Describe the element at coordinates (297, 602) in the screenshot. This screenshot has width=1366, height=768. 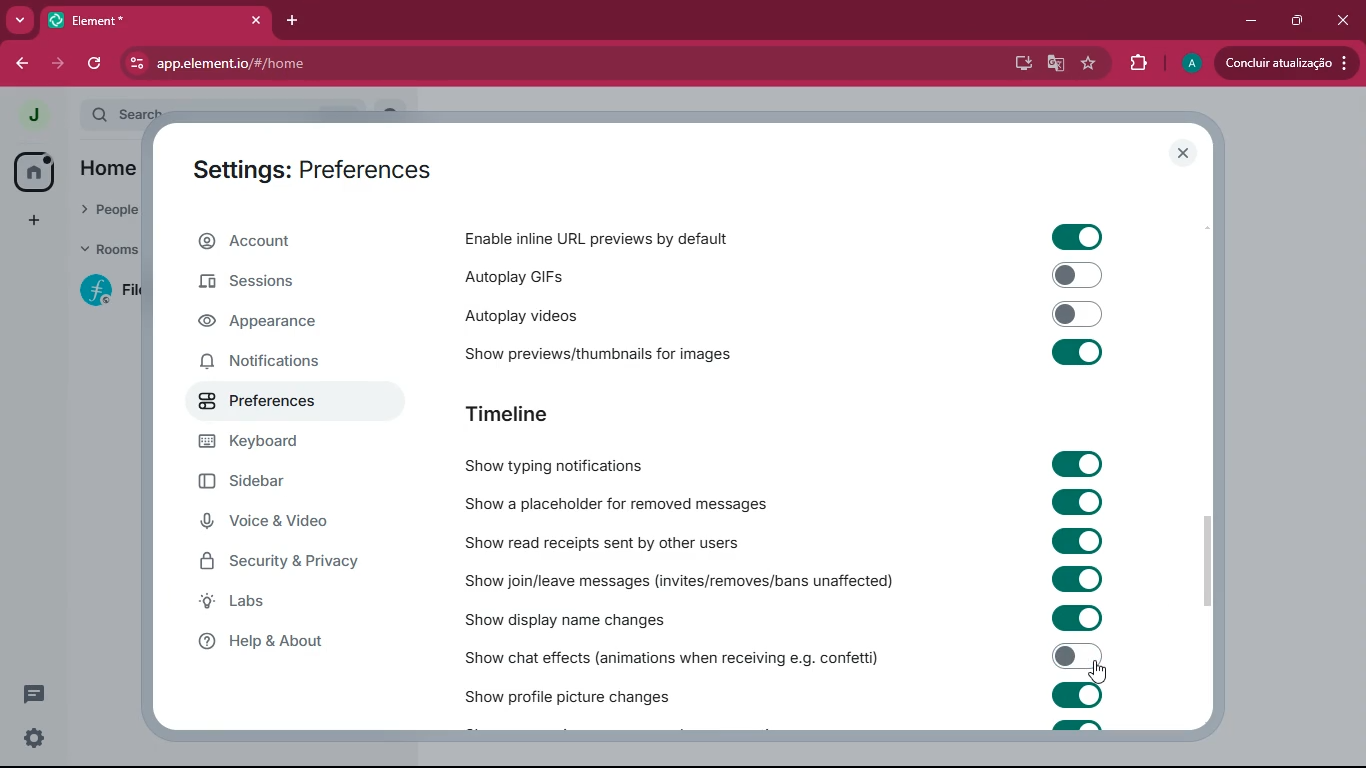
I see `labs` at that location.